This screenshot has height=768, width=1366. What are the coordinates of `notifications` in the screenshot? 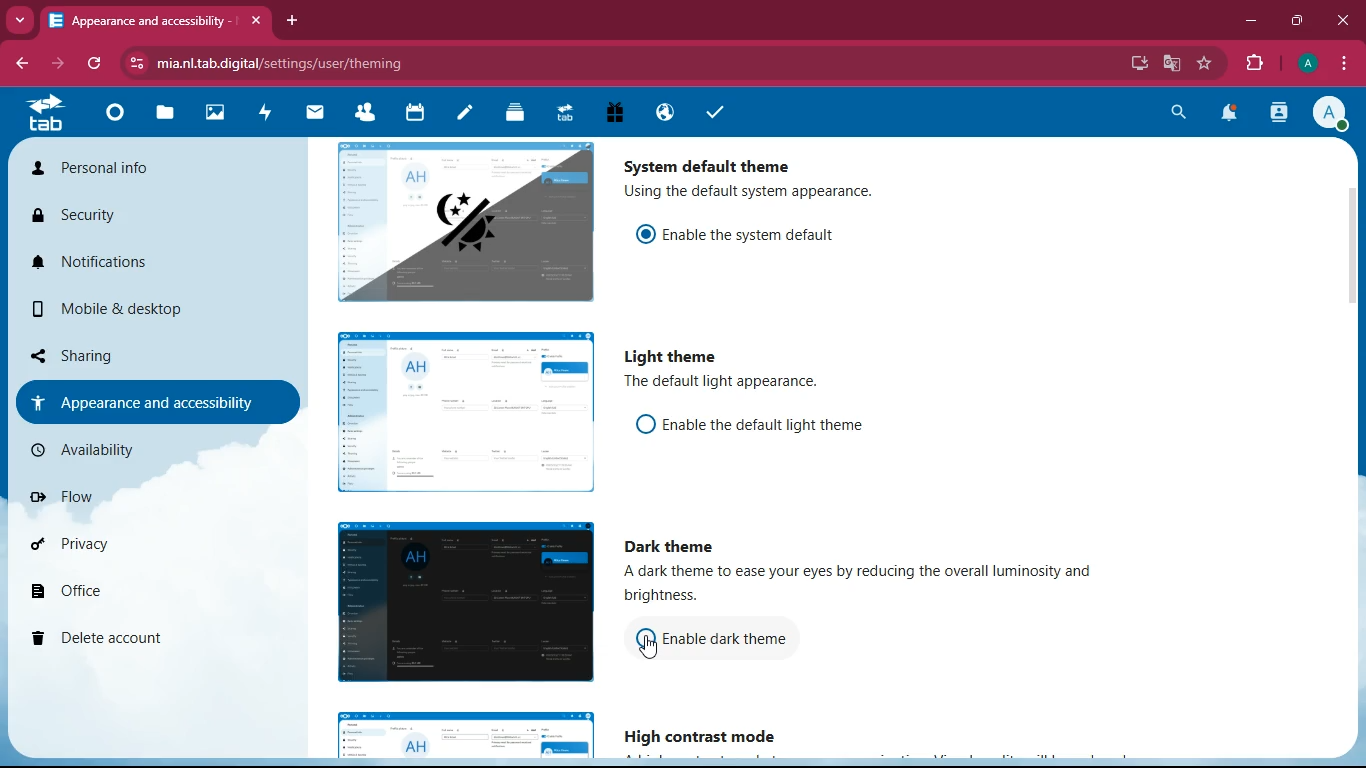 It's located at (1231, 115).